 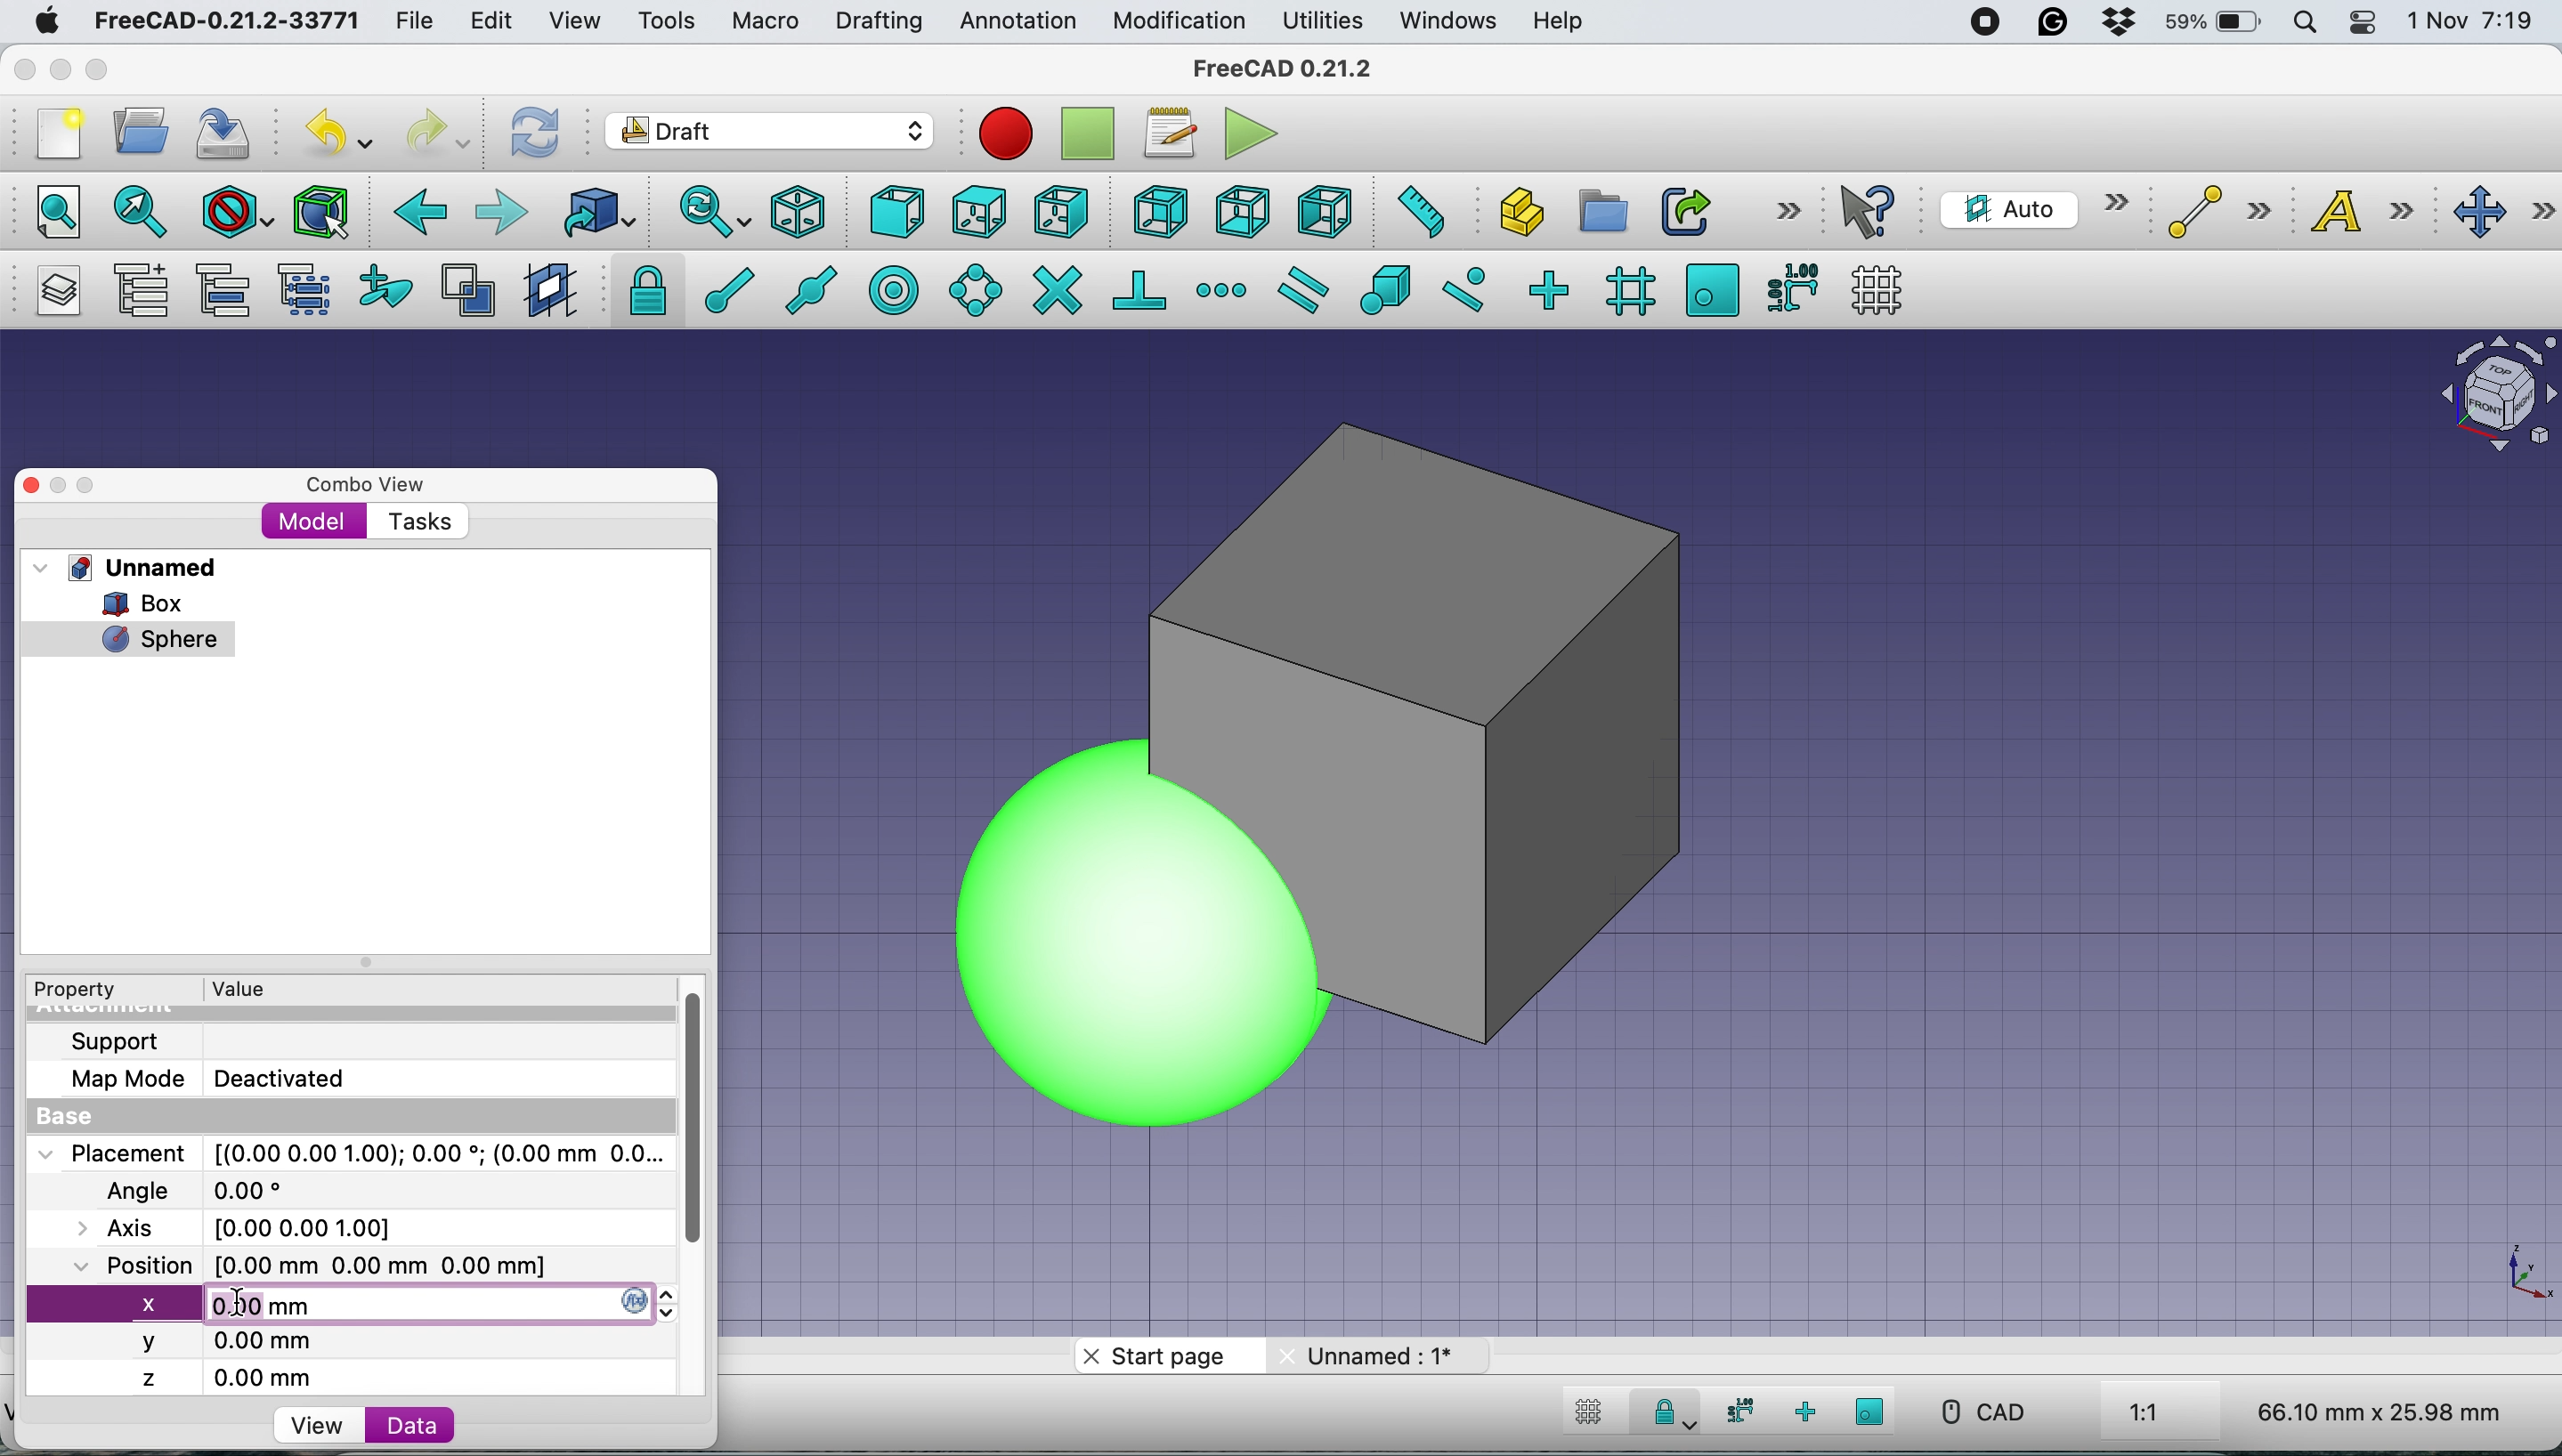 What do you see at coordinates (598, 212) in the screenshot?
I see `go to linked object` at bounding box center [598, 212].